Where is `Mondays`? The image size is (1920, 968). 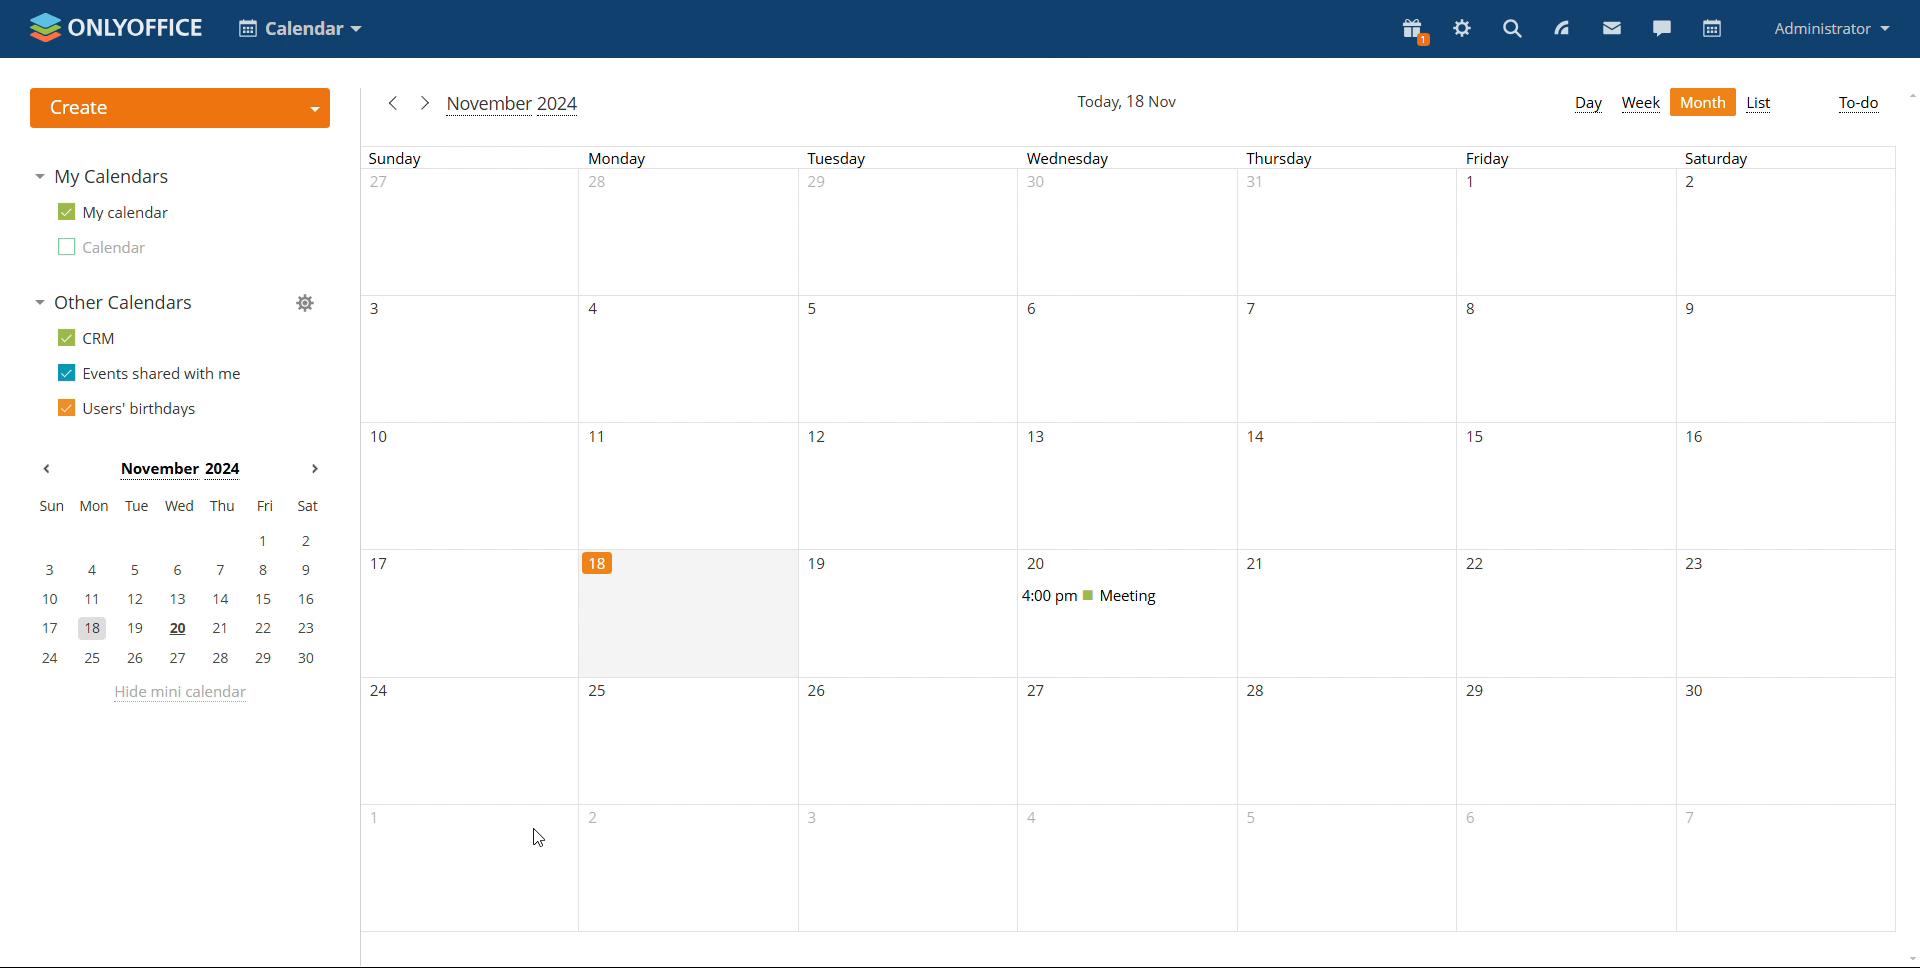
Mondays is located at coordinates (692, 347).